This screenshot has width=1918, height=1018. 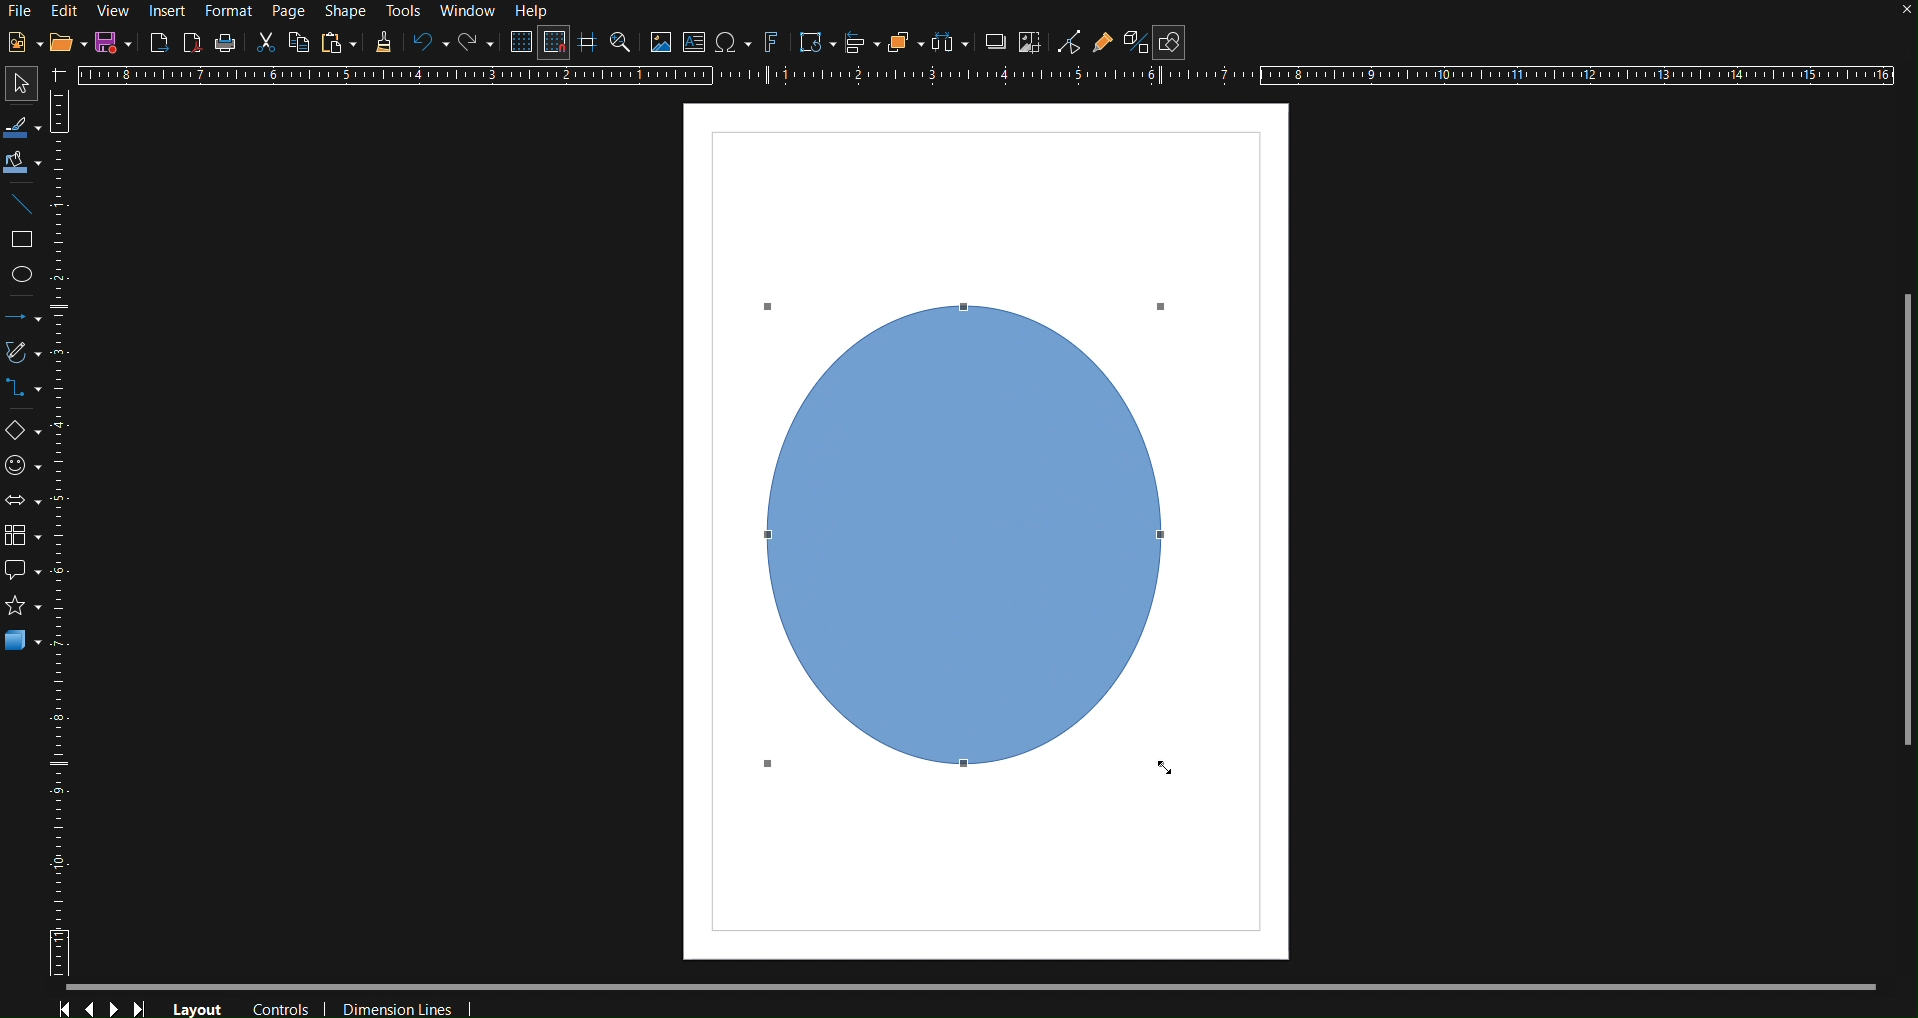 I want to click on Block Arrows, so click(x=26, y=500).